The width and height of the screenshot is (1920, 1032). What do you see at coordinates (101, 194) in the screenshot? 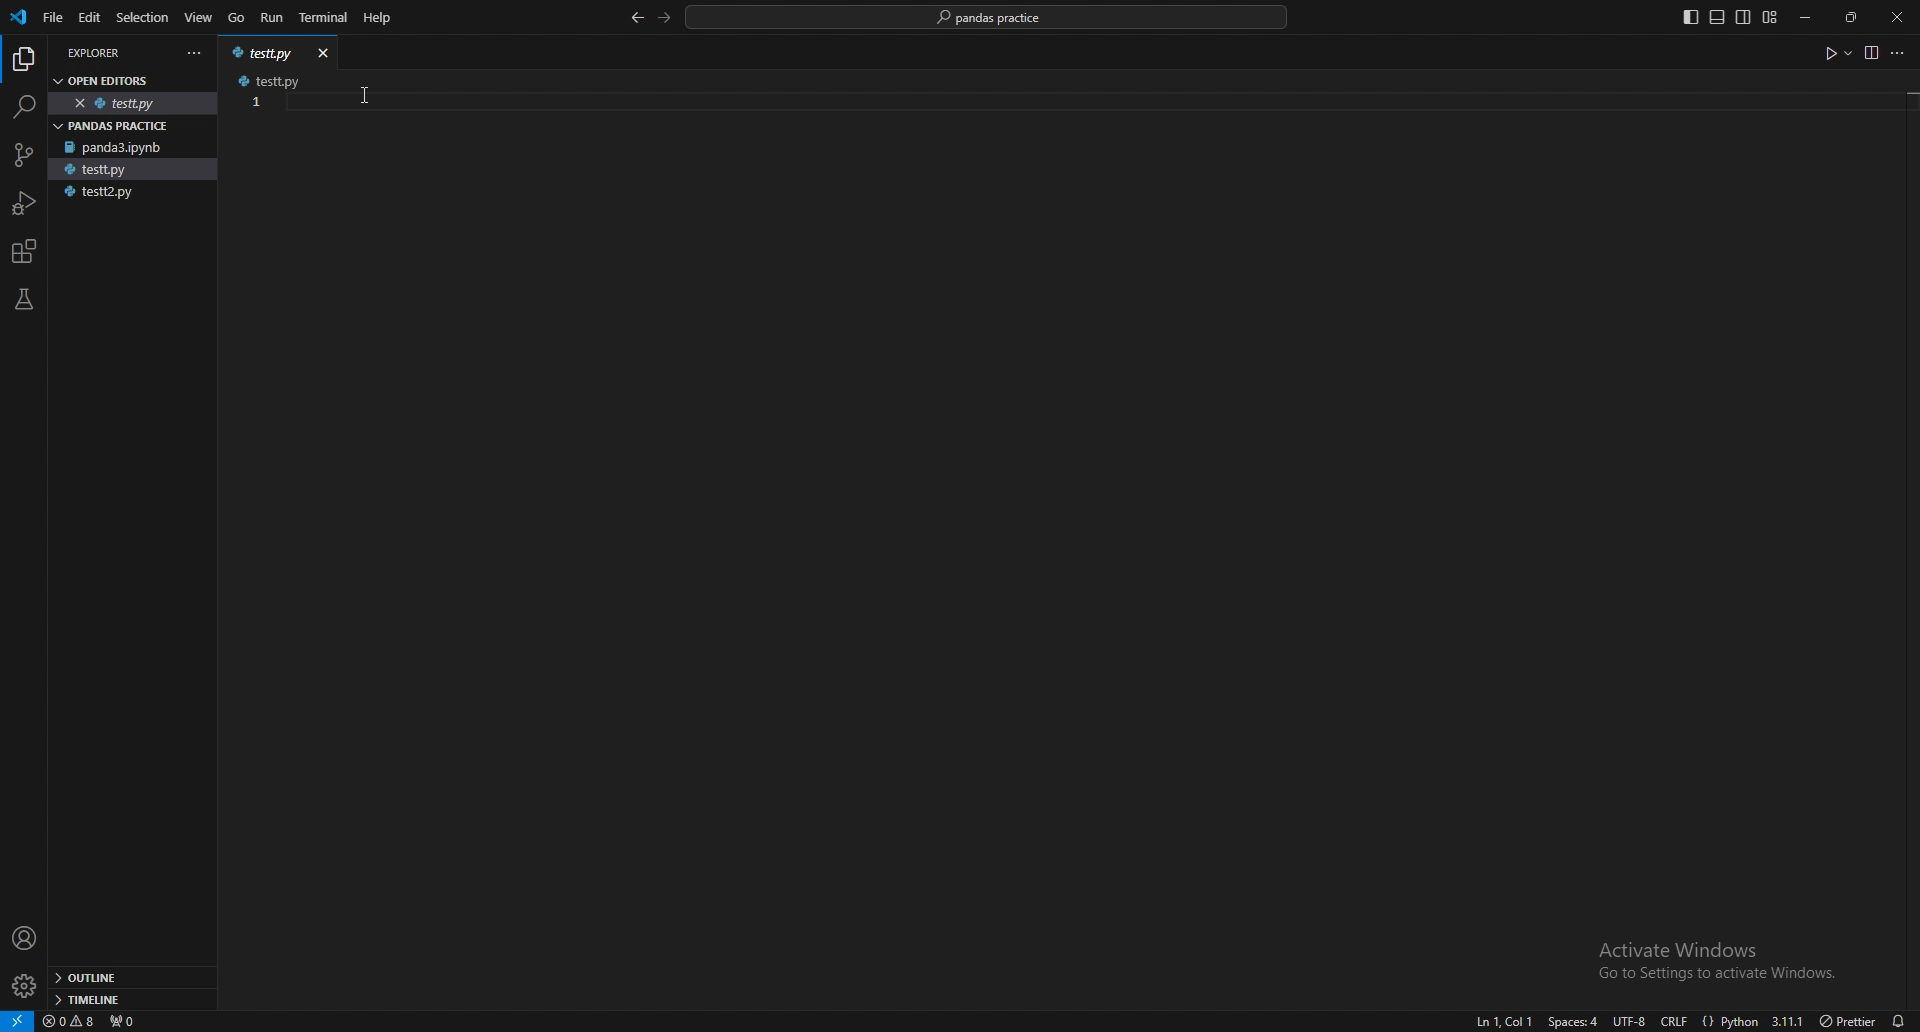
I see `testt2.py` at bounding box center [101, 194].